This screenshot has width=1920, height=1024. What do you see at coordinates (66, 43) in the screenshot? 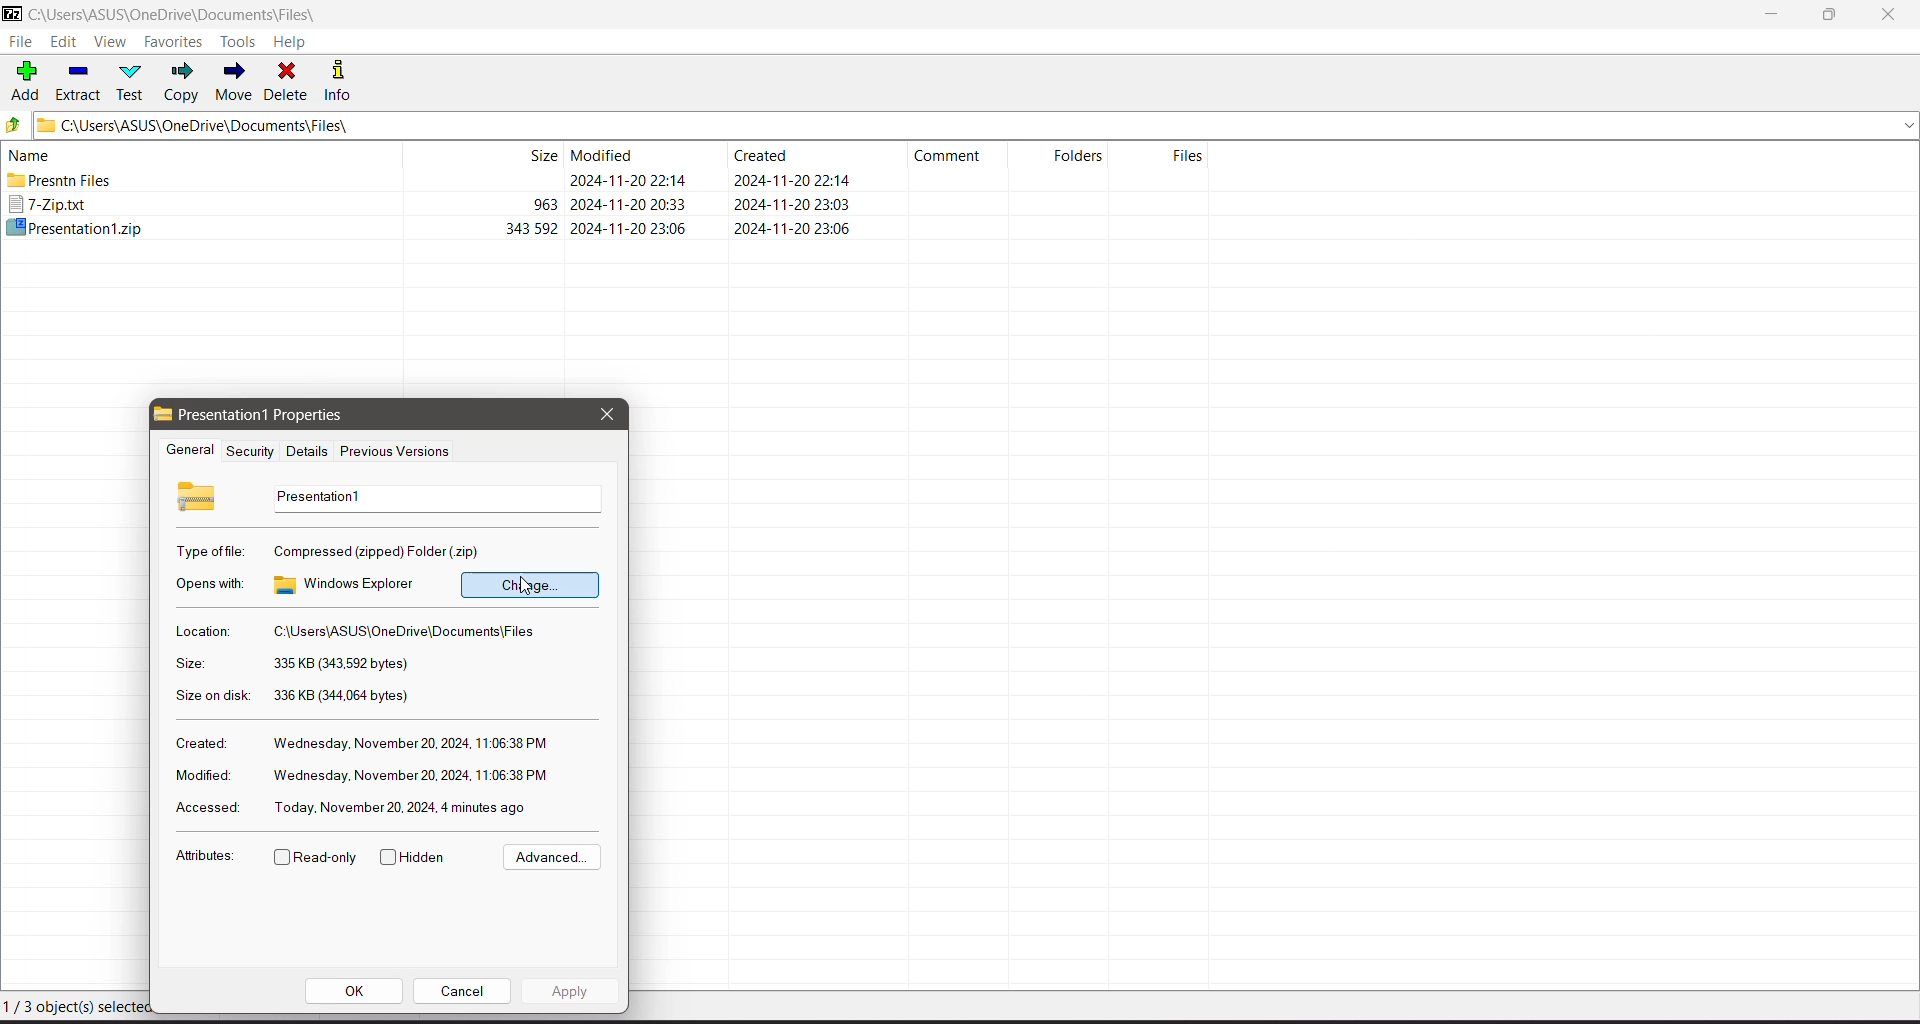
I see `Edit` at bounding box center [66, 43].